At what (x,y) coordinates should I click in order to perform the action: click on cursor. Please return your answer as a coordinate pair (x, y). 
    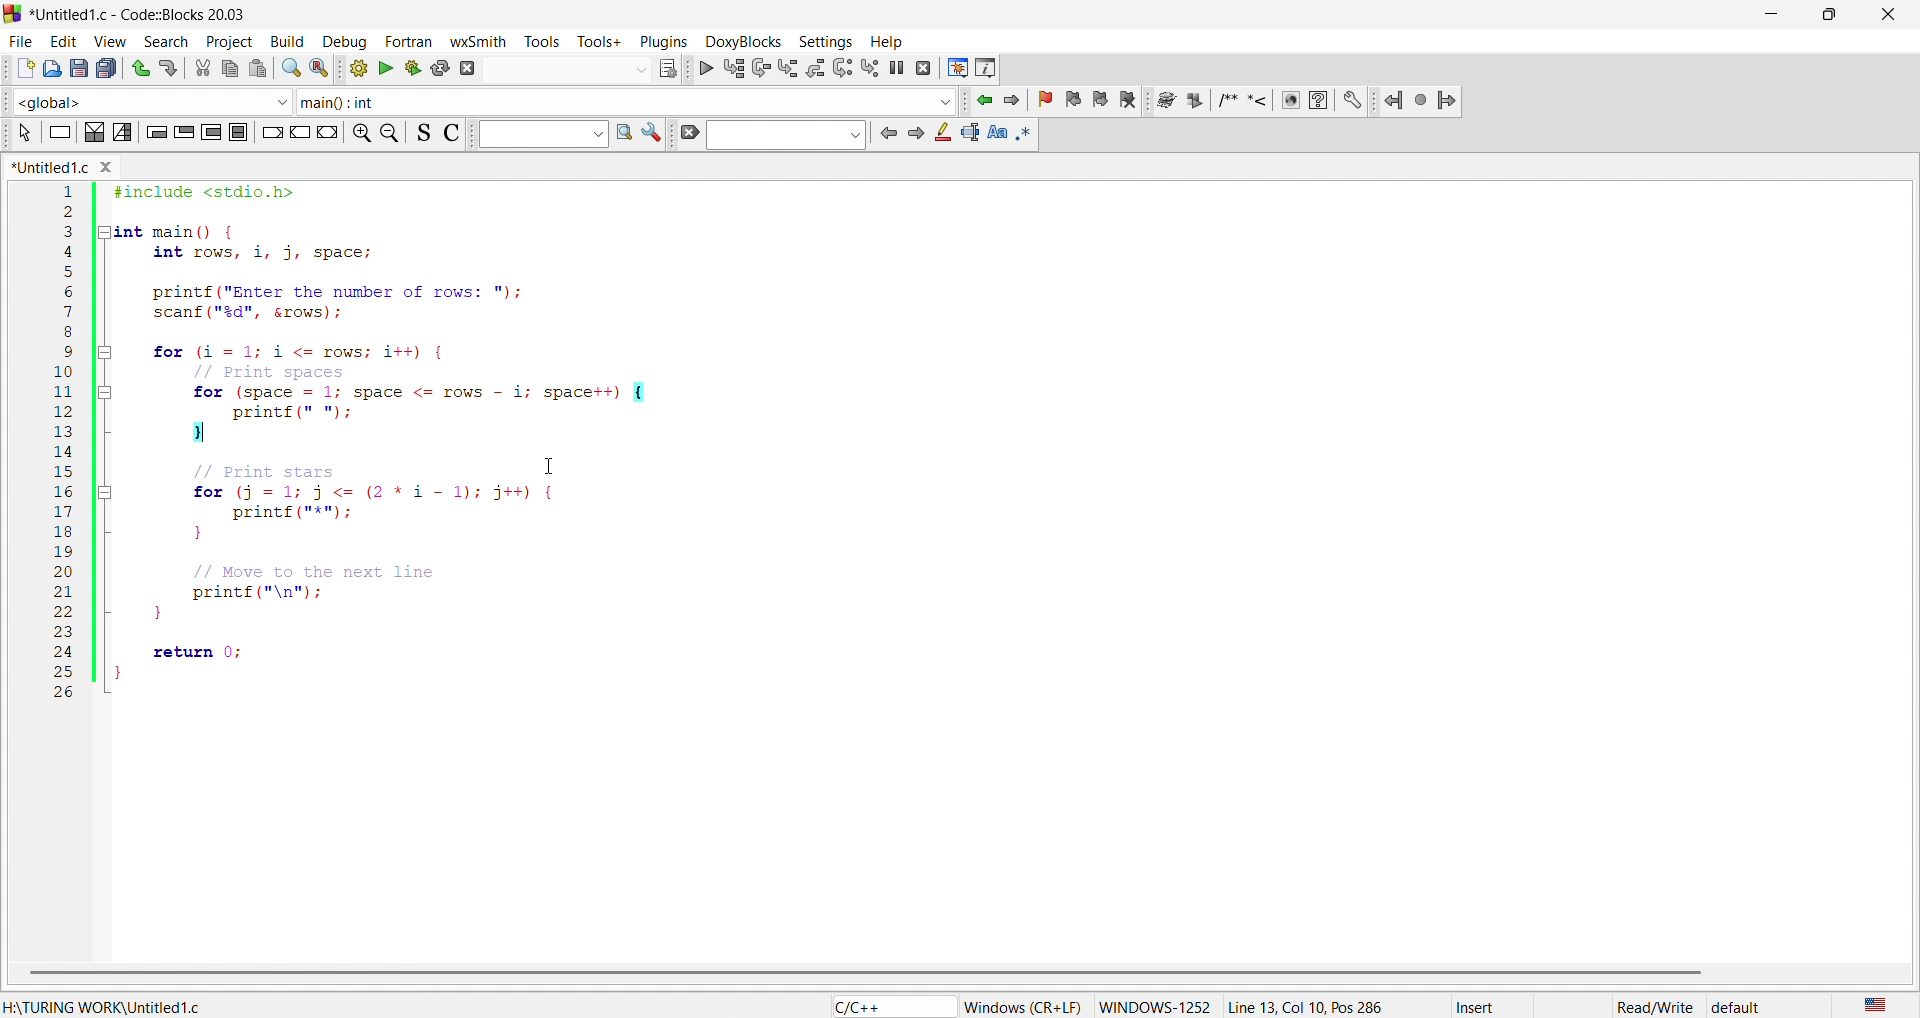
    Looking at the image, I should click on (550, 465).